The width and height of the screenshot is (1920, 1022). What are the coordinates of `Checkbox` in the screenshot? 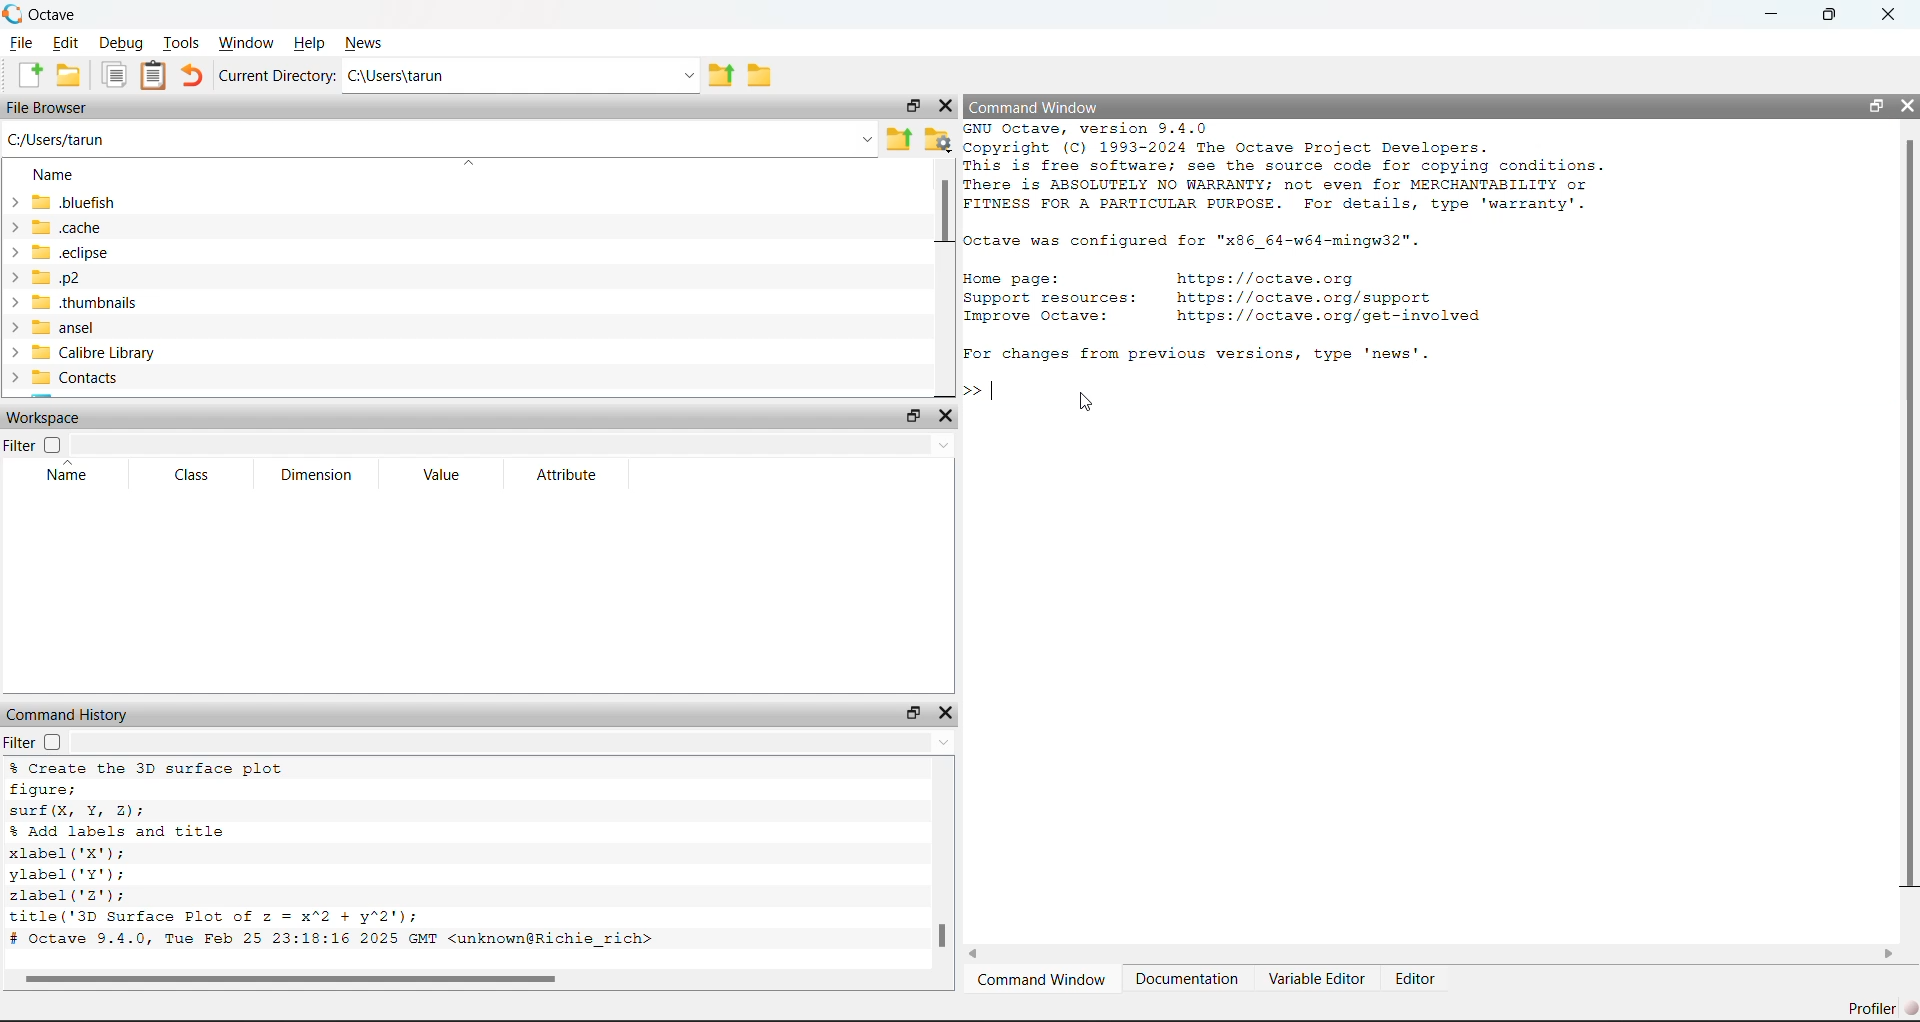 It's located at (53, 442).